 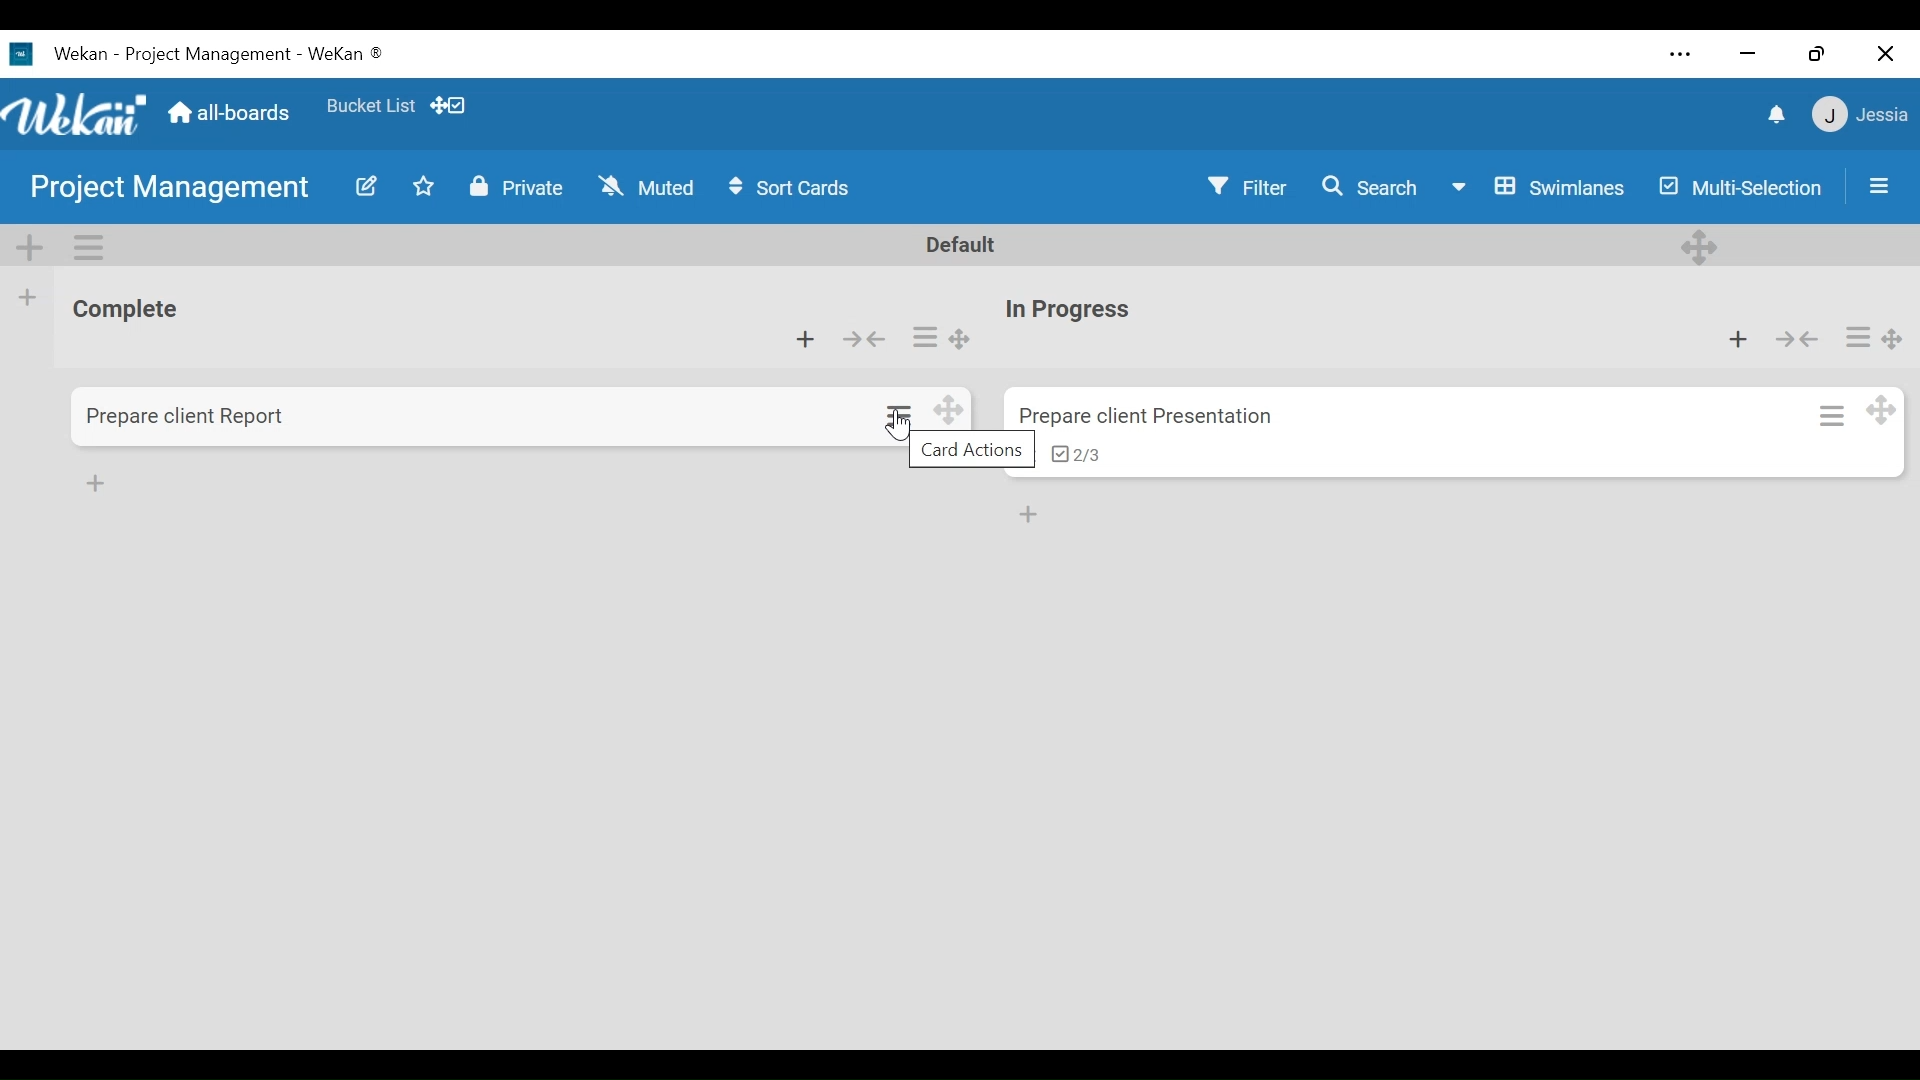 What do you see at coordinates (26, 298) in the screenshot?
I see `Add  list` at bounding box center [26, 298].